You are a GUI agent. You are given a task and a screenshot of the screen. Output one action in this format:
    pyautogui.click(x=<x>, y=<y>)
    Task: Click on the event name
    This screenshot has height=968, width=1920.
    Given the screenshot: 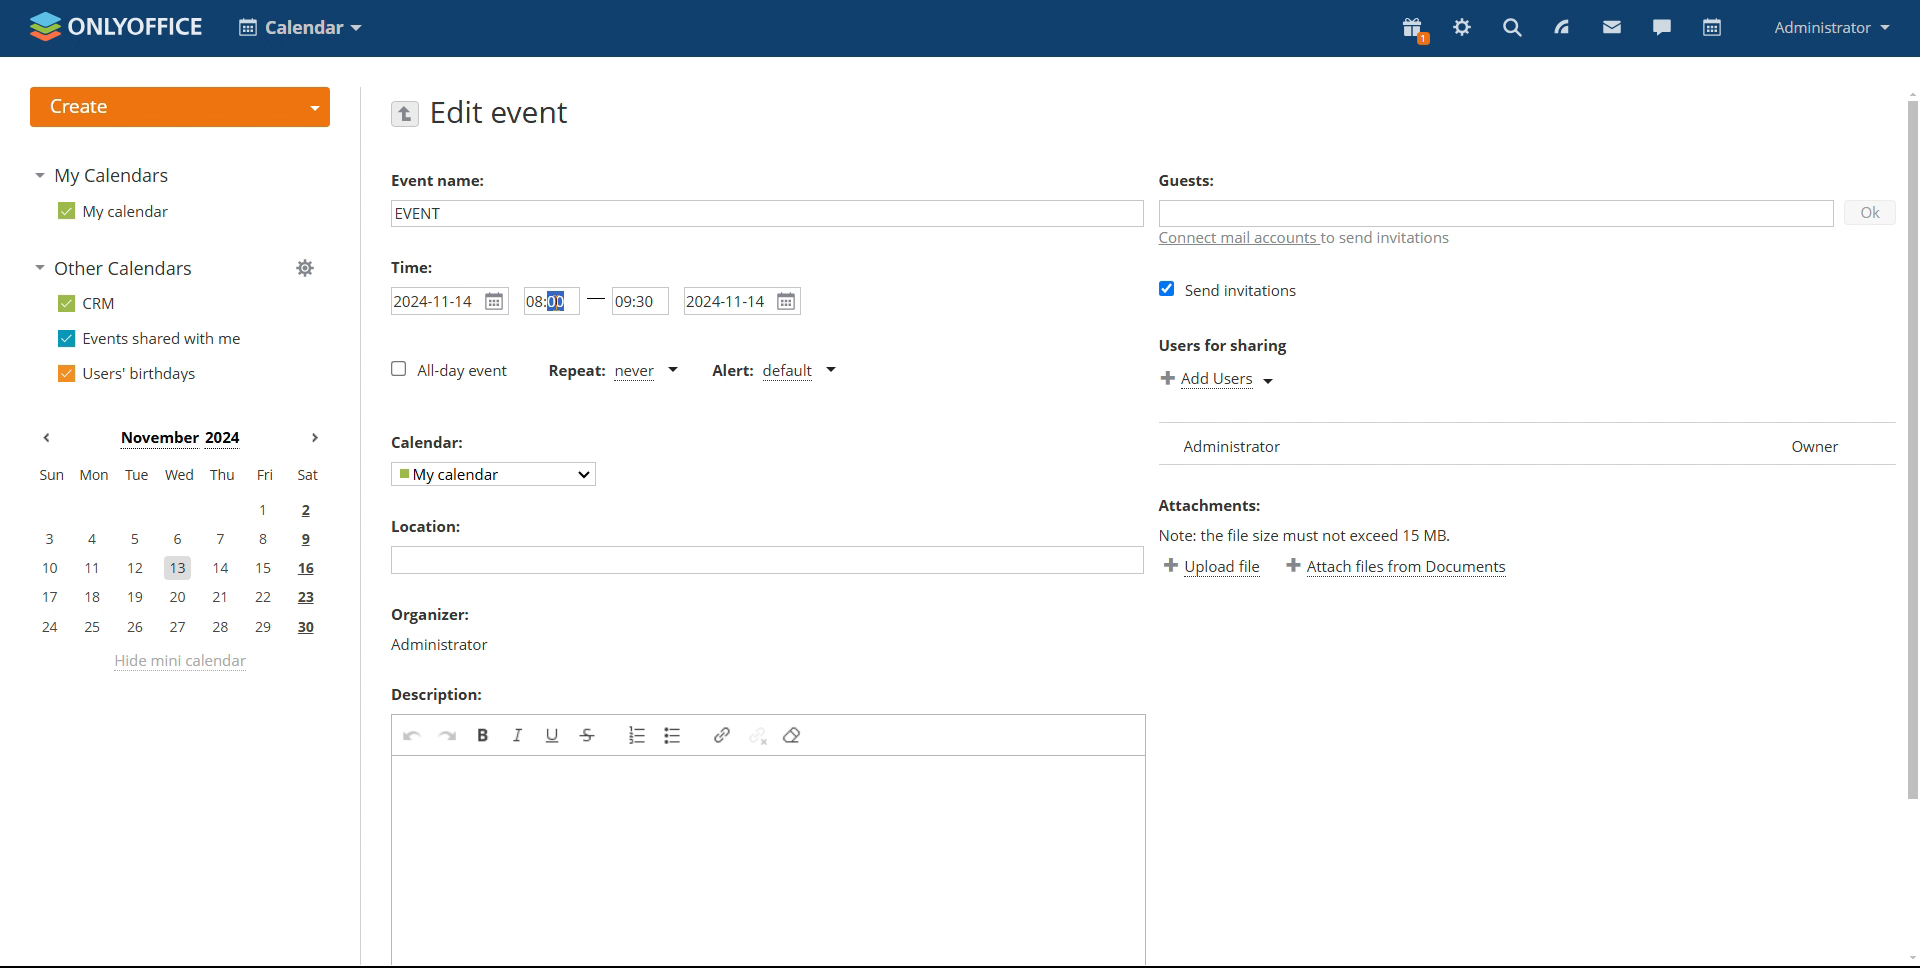 What is the action you would take?
    pyautogui.click(x=437, y=180)
    